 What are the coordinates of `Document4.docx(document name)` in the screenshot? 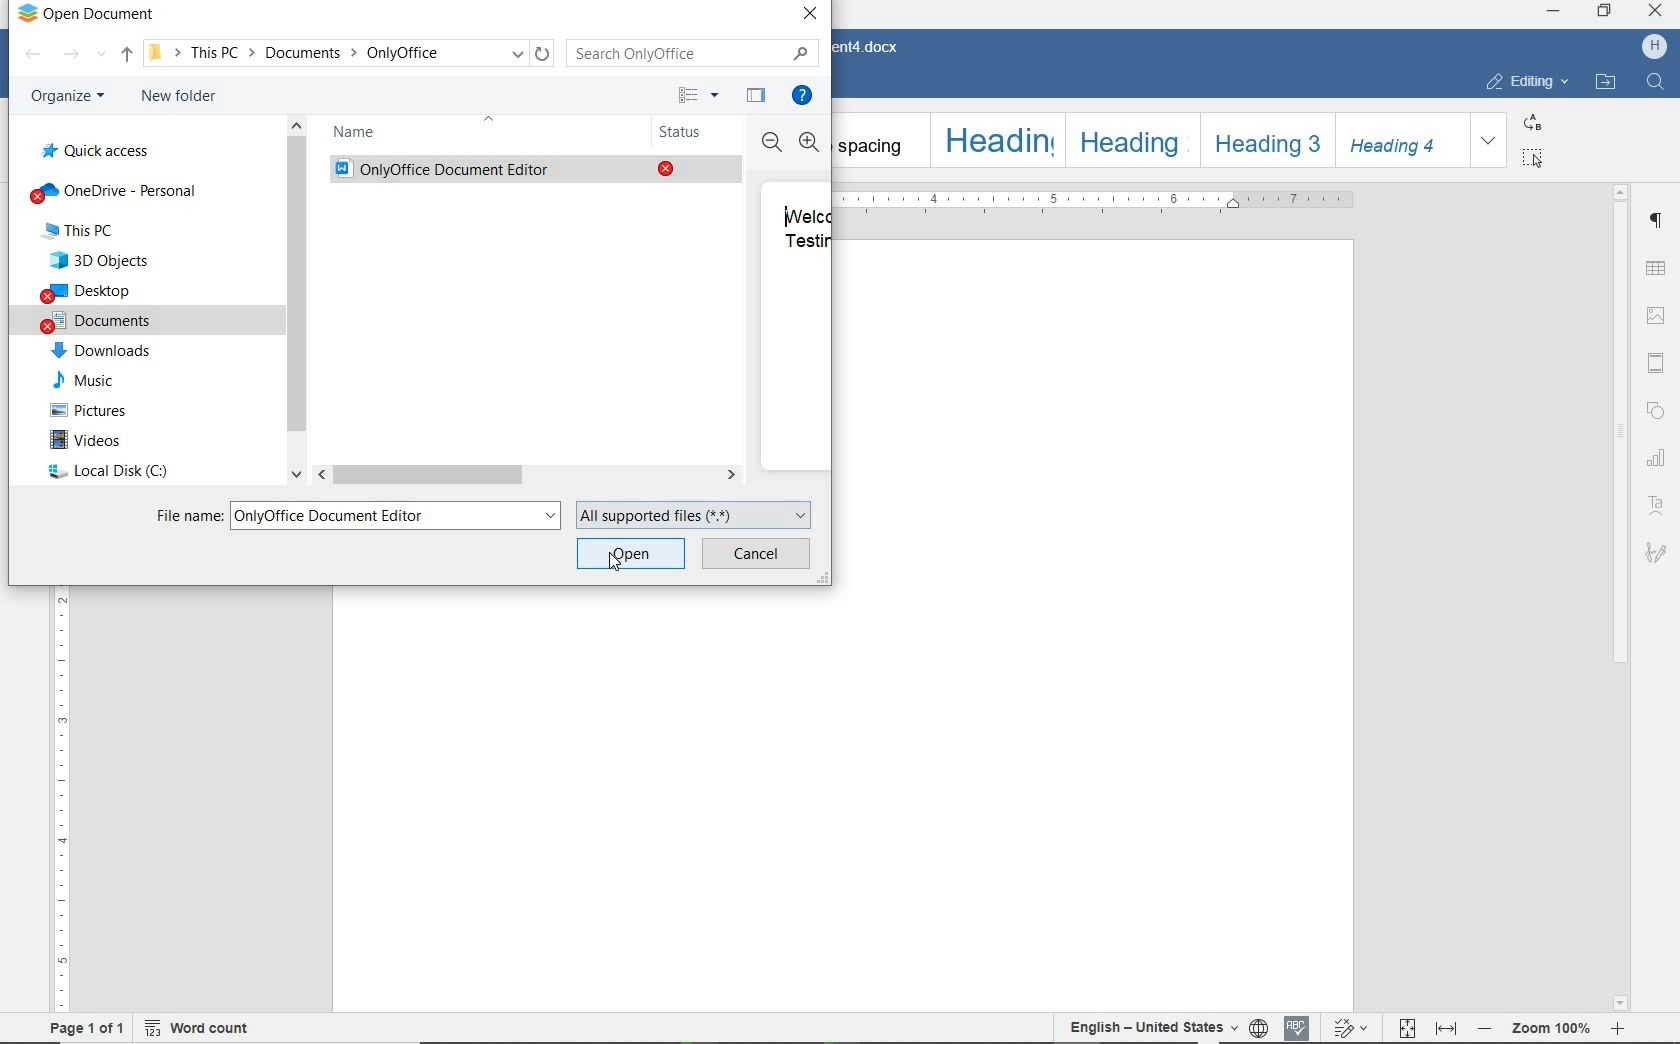 It's located at (875, 49).